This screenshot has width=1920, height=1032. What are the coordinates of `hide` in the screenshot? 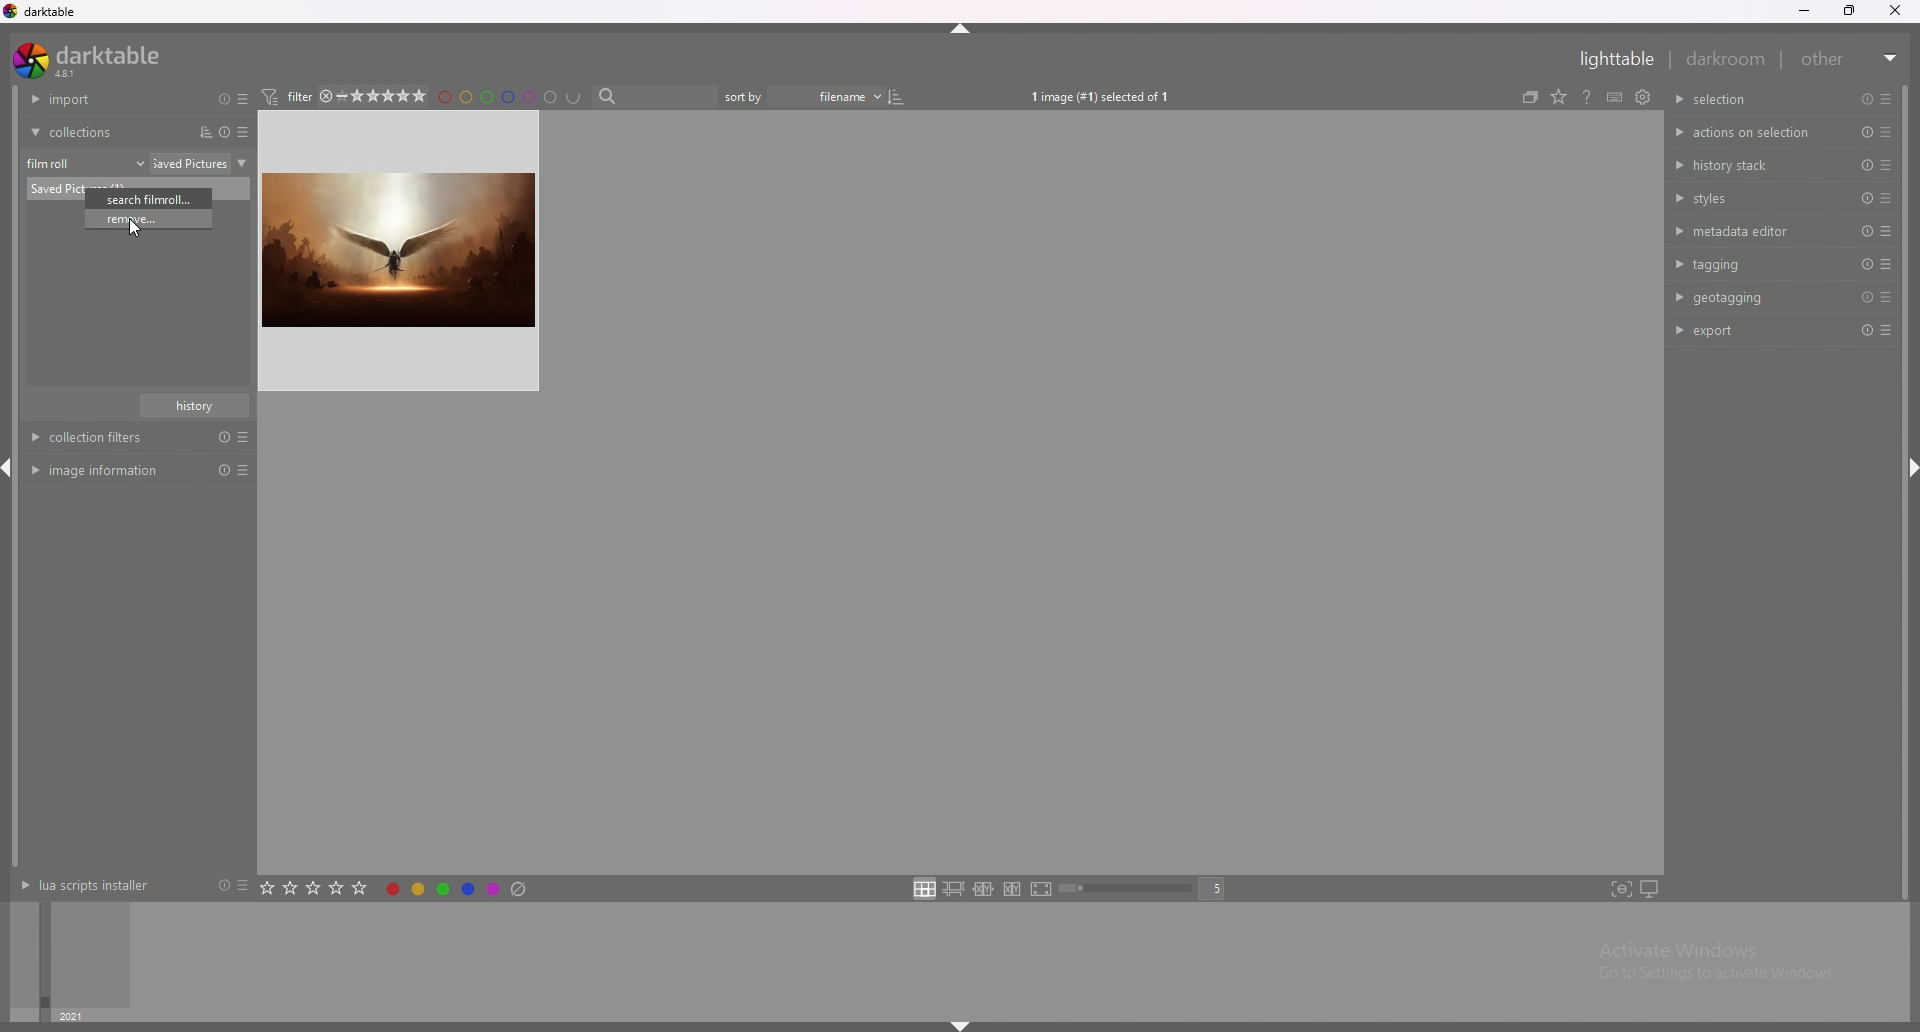 It's located at (956, 1025).